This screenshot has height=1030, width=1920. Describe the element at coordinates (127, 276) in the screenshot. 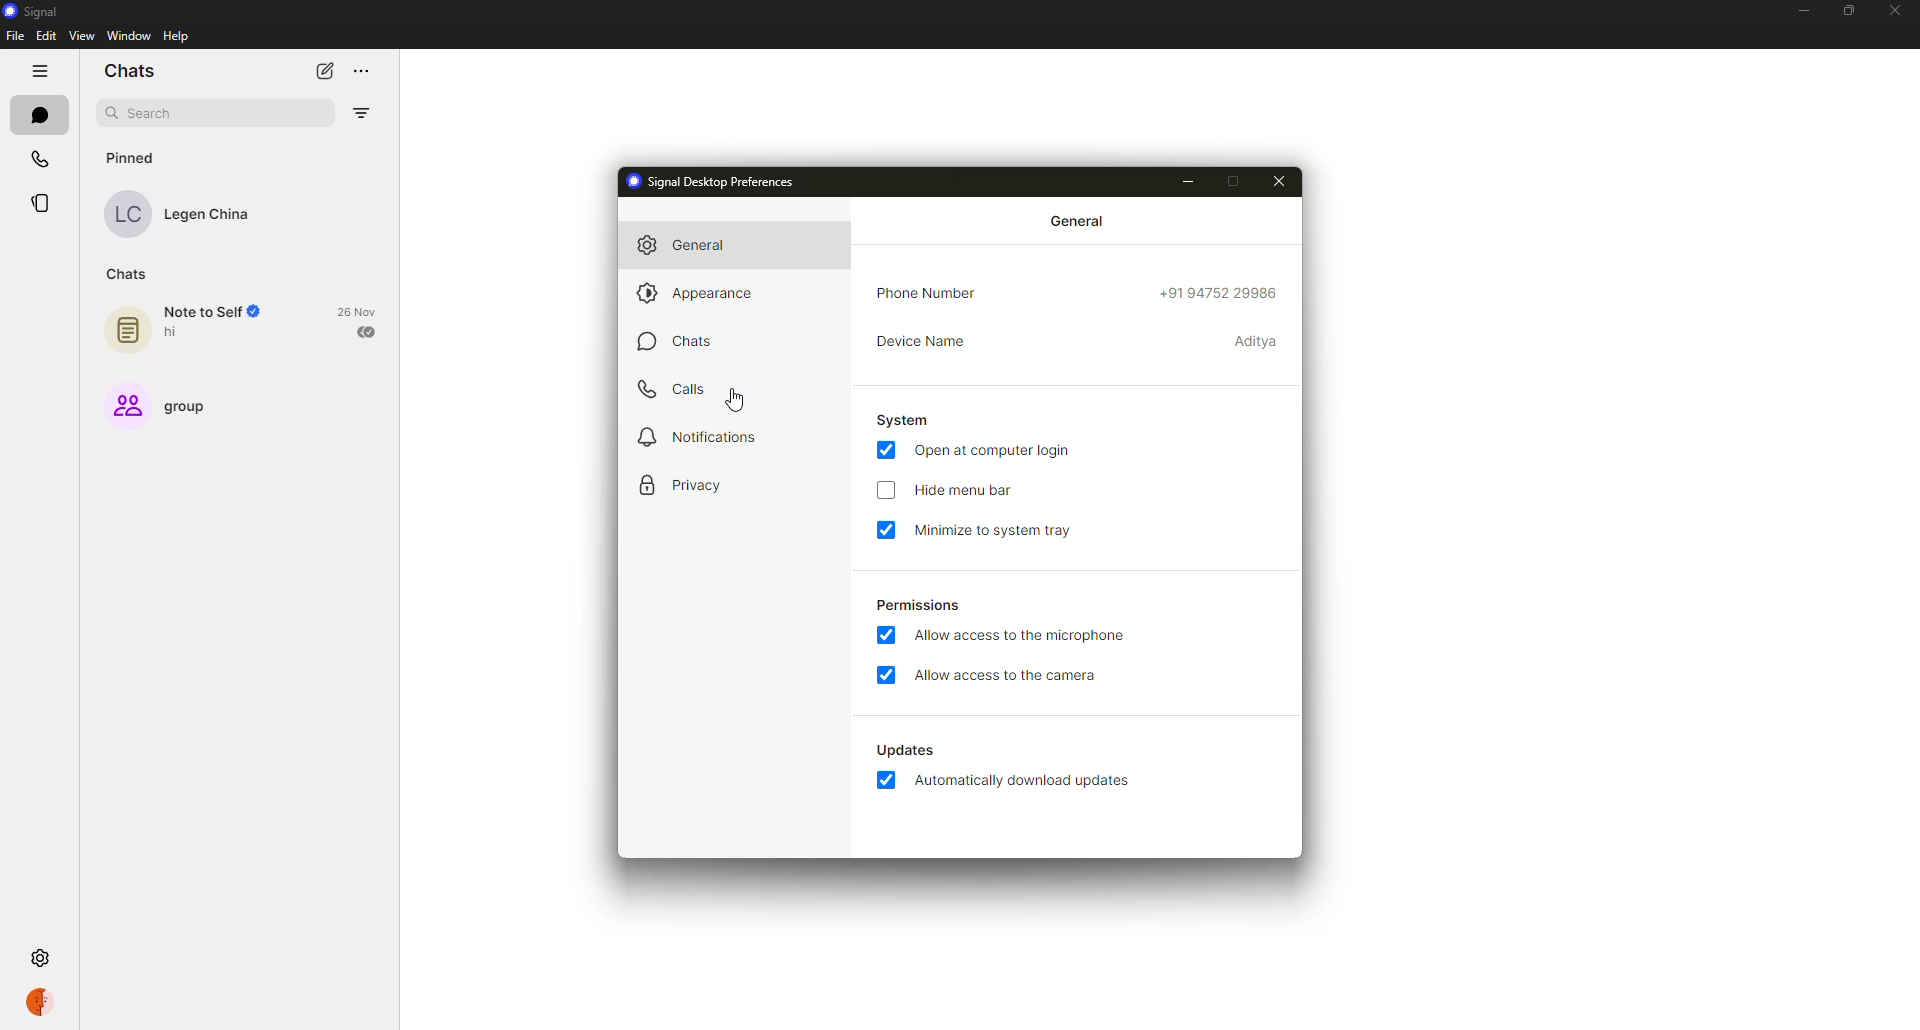

I see `chats` at that location.